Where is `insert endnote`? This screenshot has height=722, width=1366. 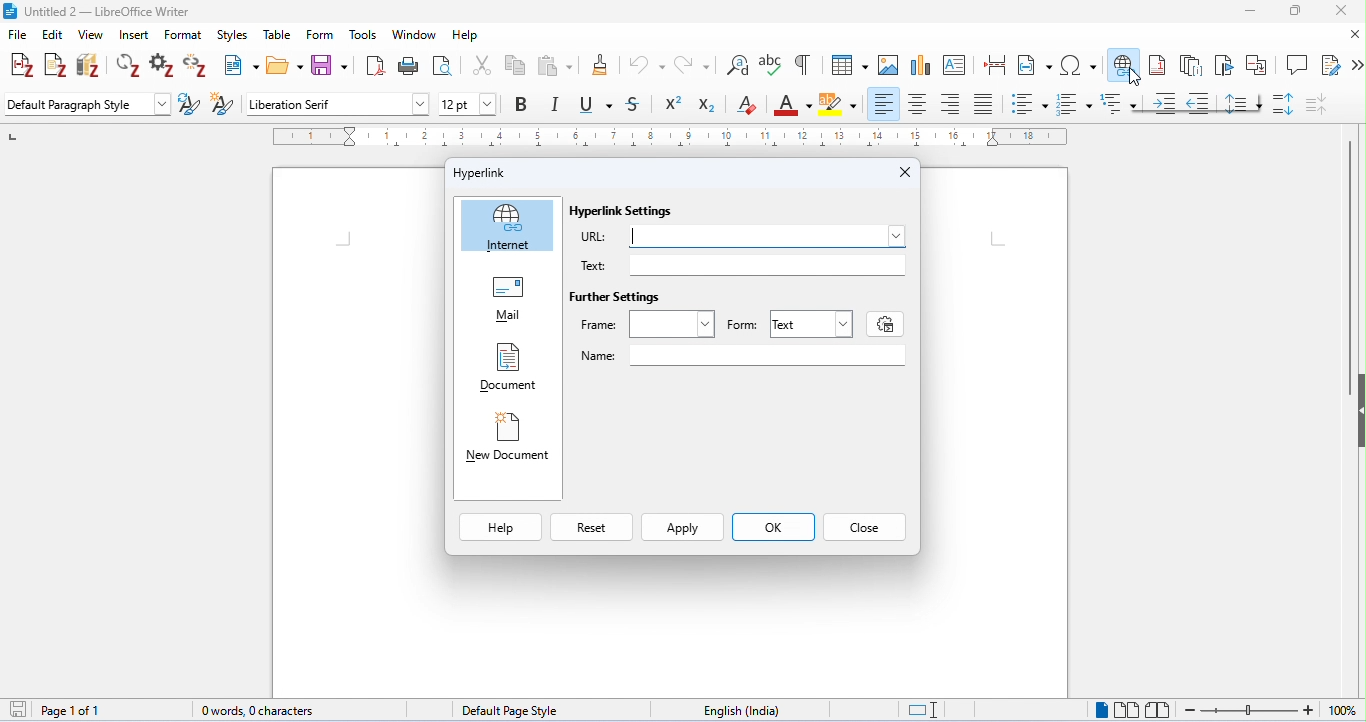
insert endnote is located at coordinates (1193, 65).